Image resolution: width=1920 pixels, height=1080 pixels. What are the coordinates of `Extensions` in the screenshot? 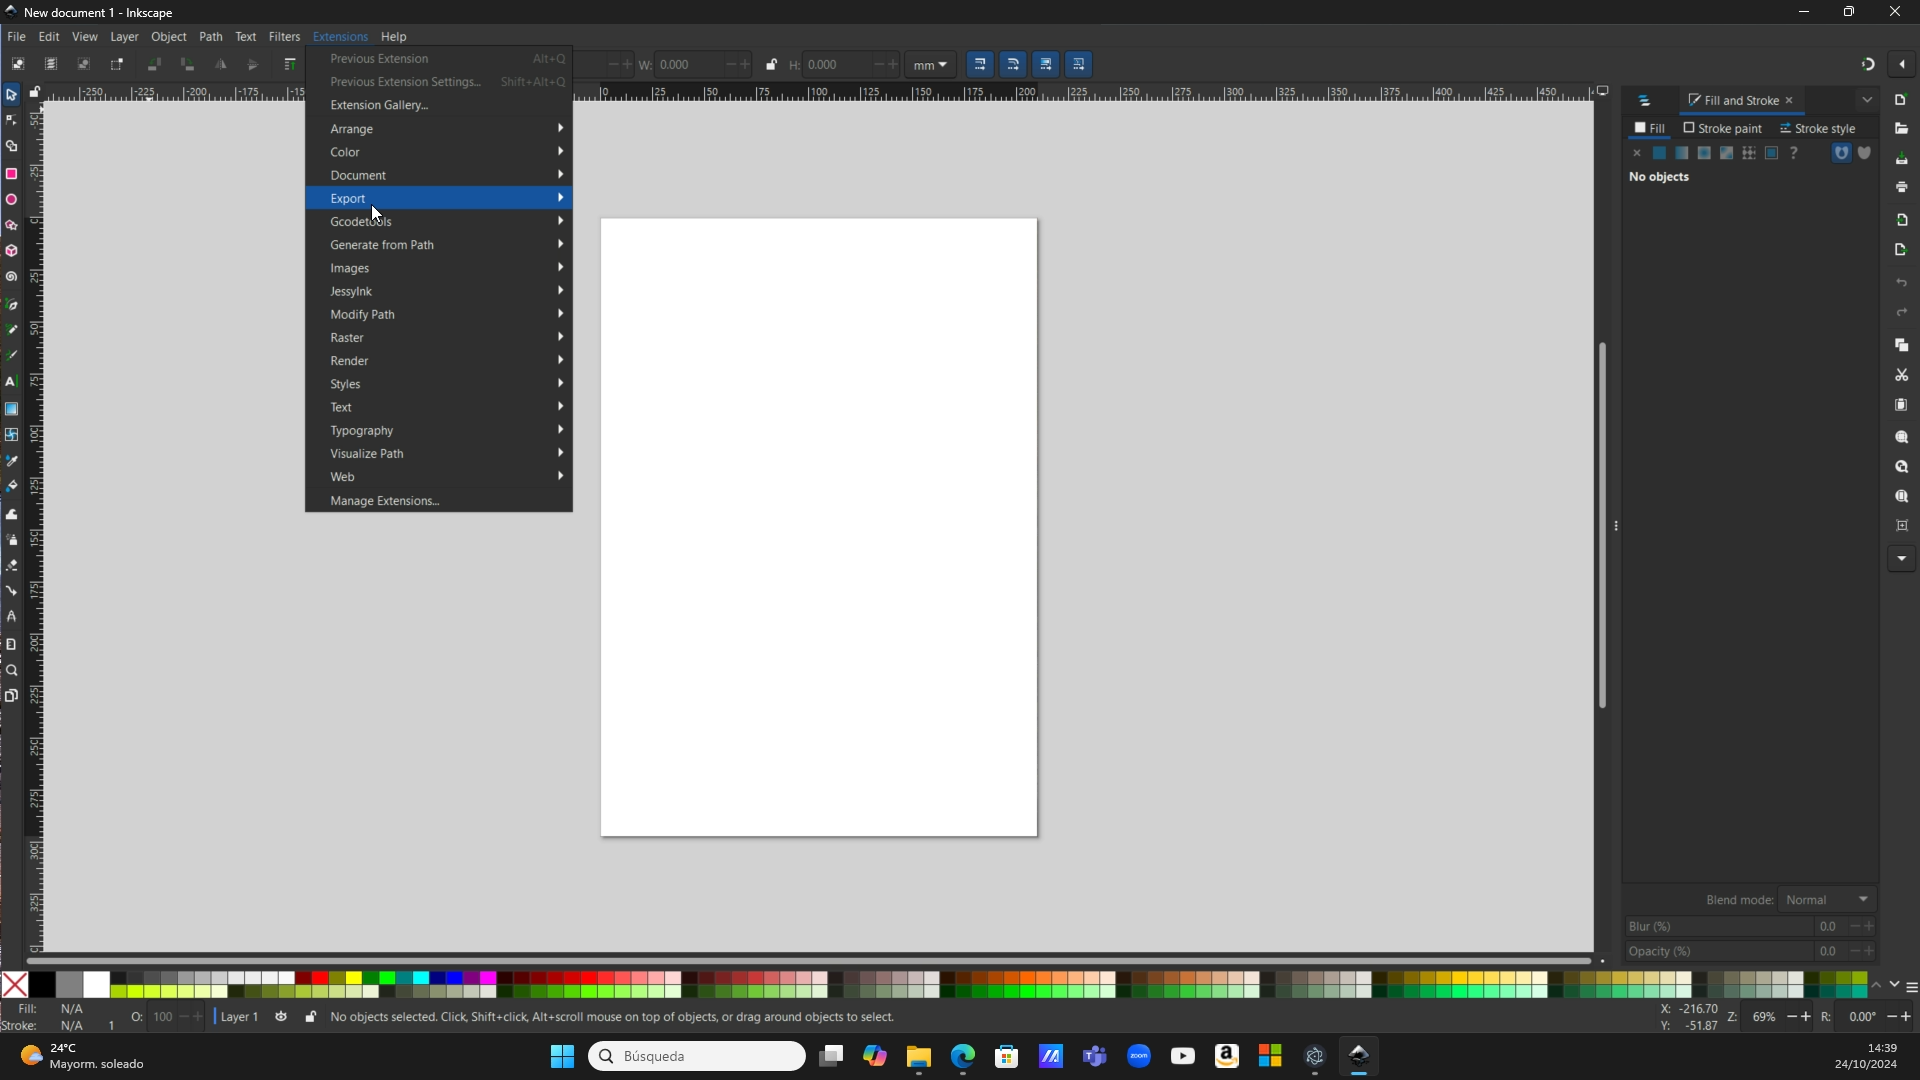 It's located at (338, 36).